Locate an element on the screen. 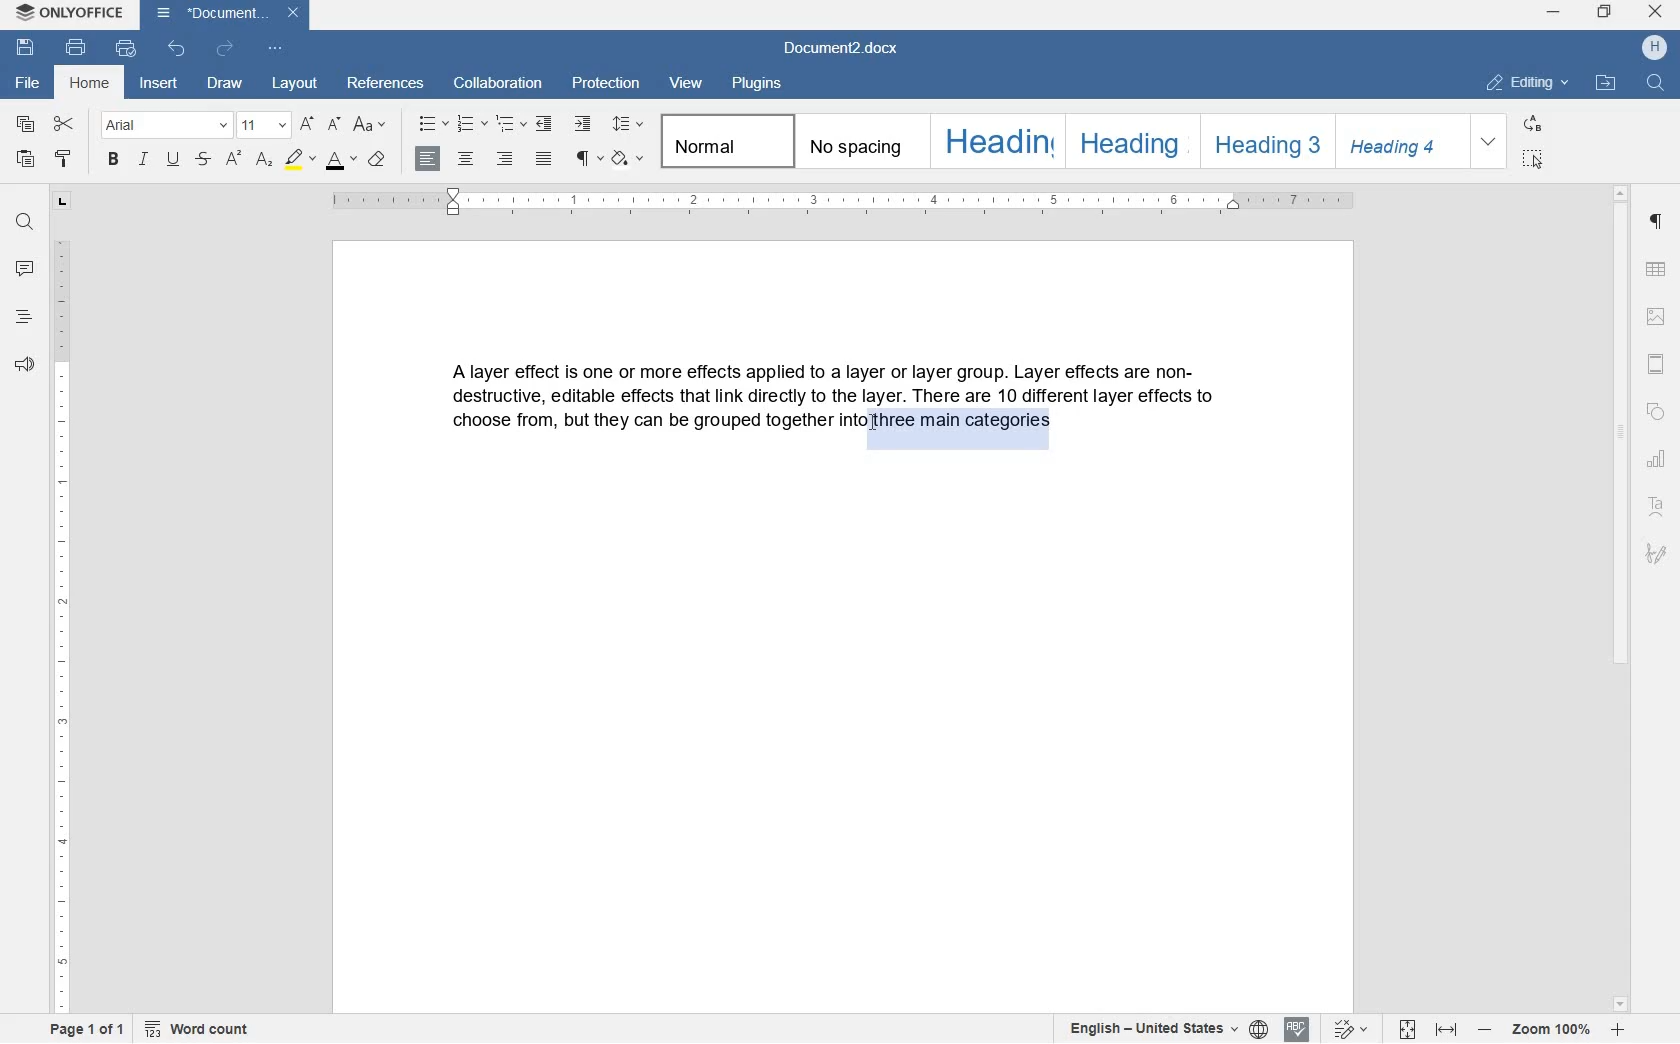  redo is located at coordinates (224, 49).